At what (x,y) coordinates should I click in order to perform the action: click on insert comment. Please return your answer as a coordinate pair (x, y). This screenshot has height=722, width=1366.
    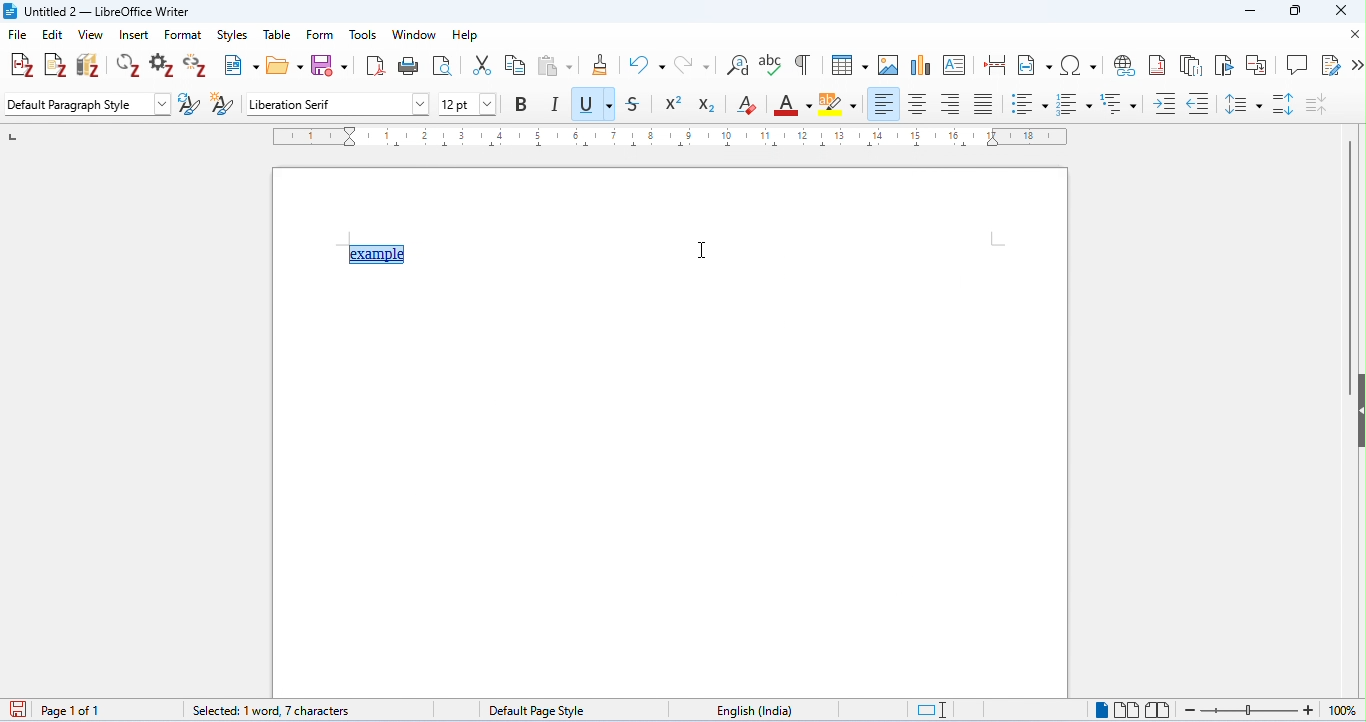
    Looking at the image, I should click on (1298, 65).